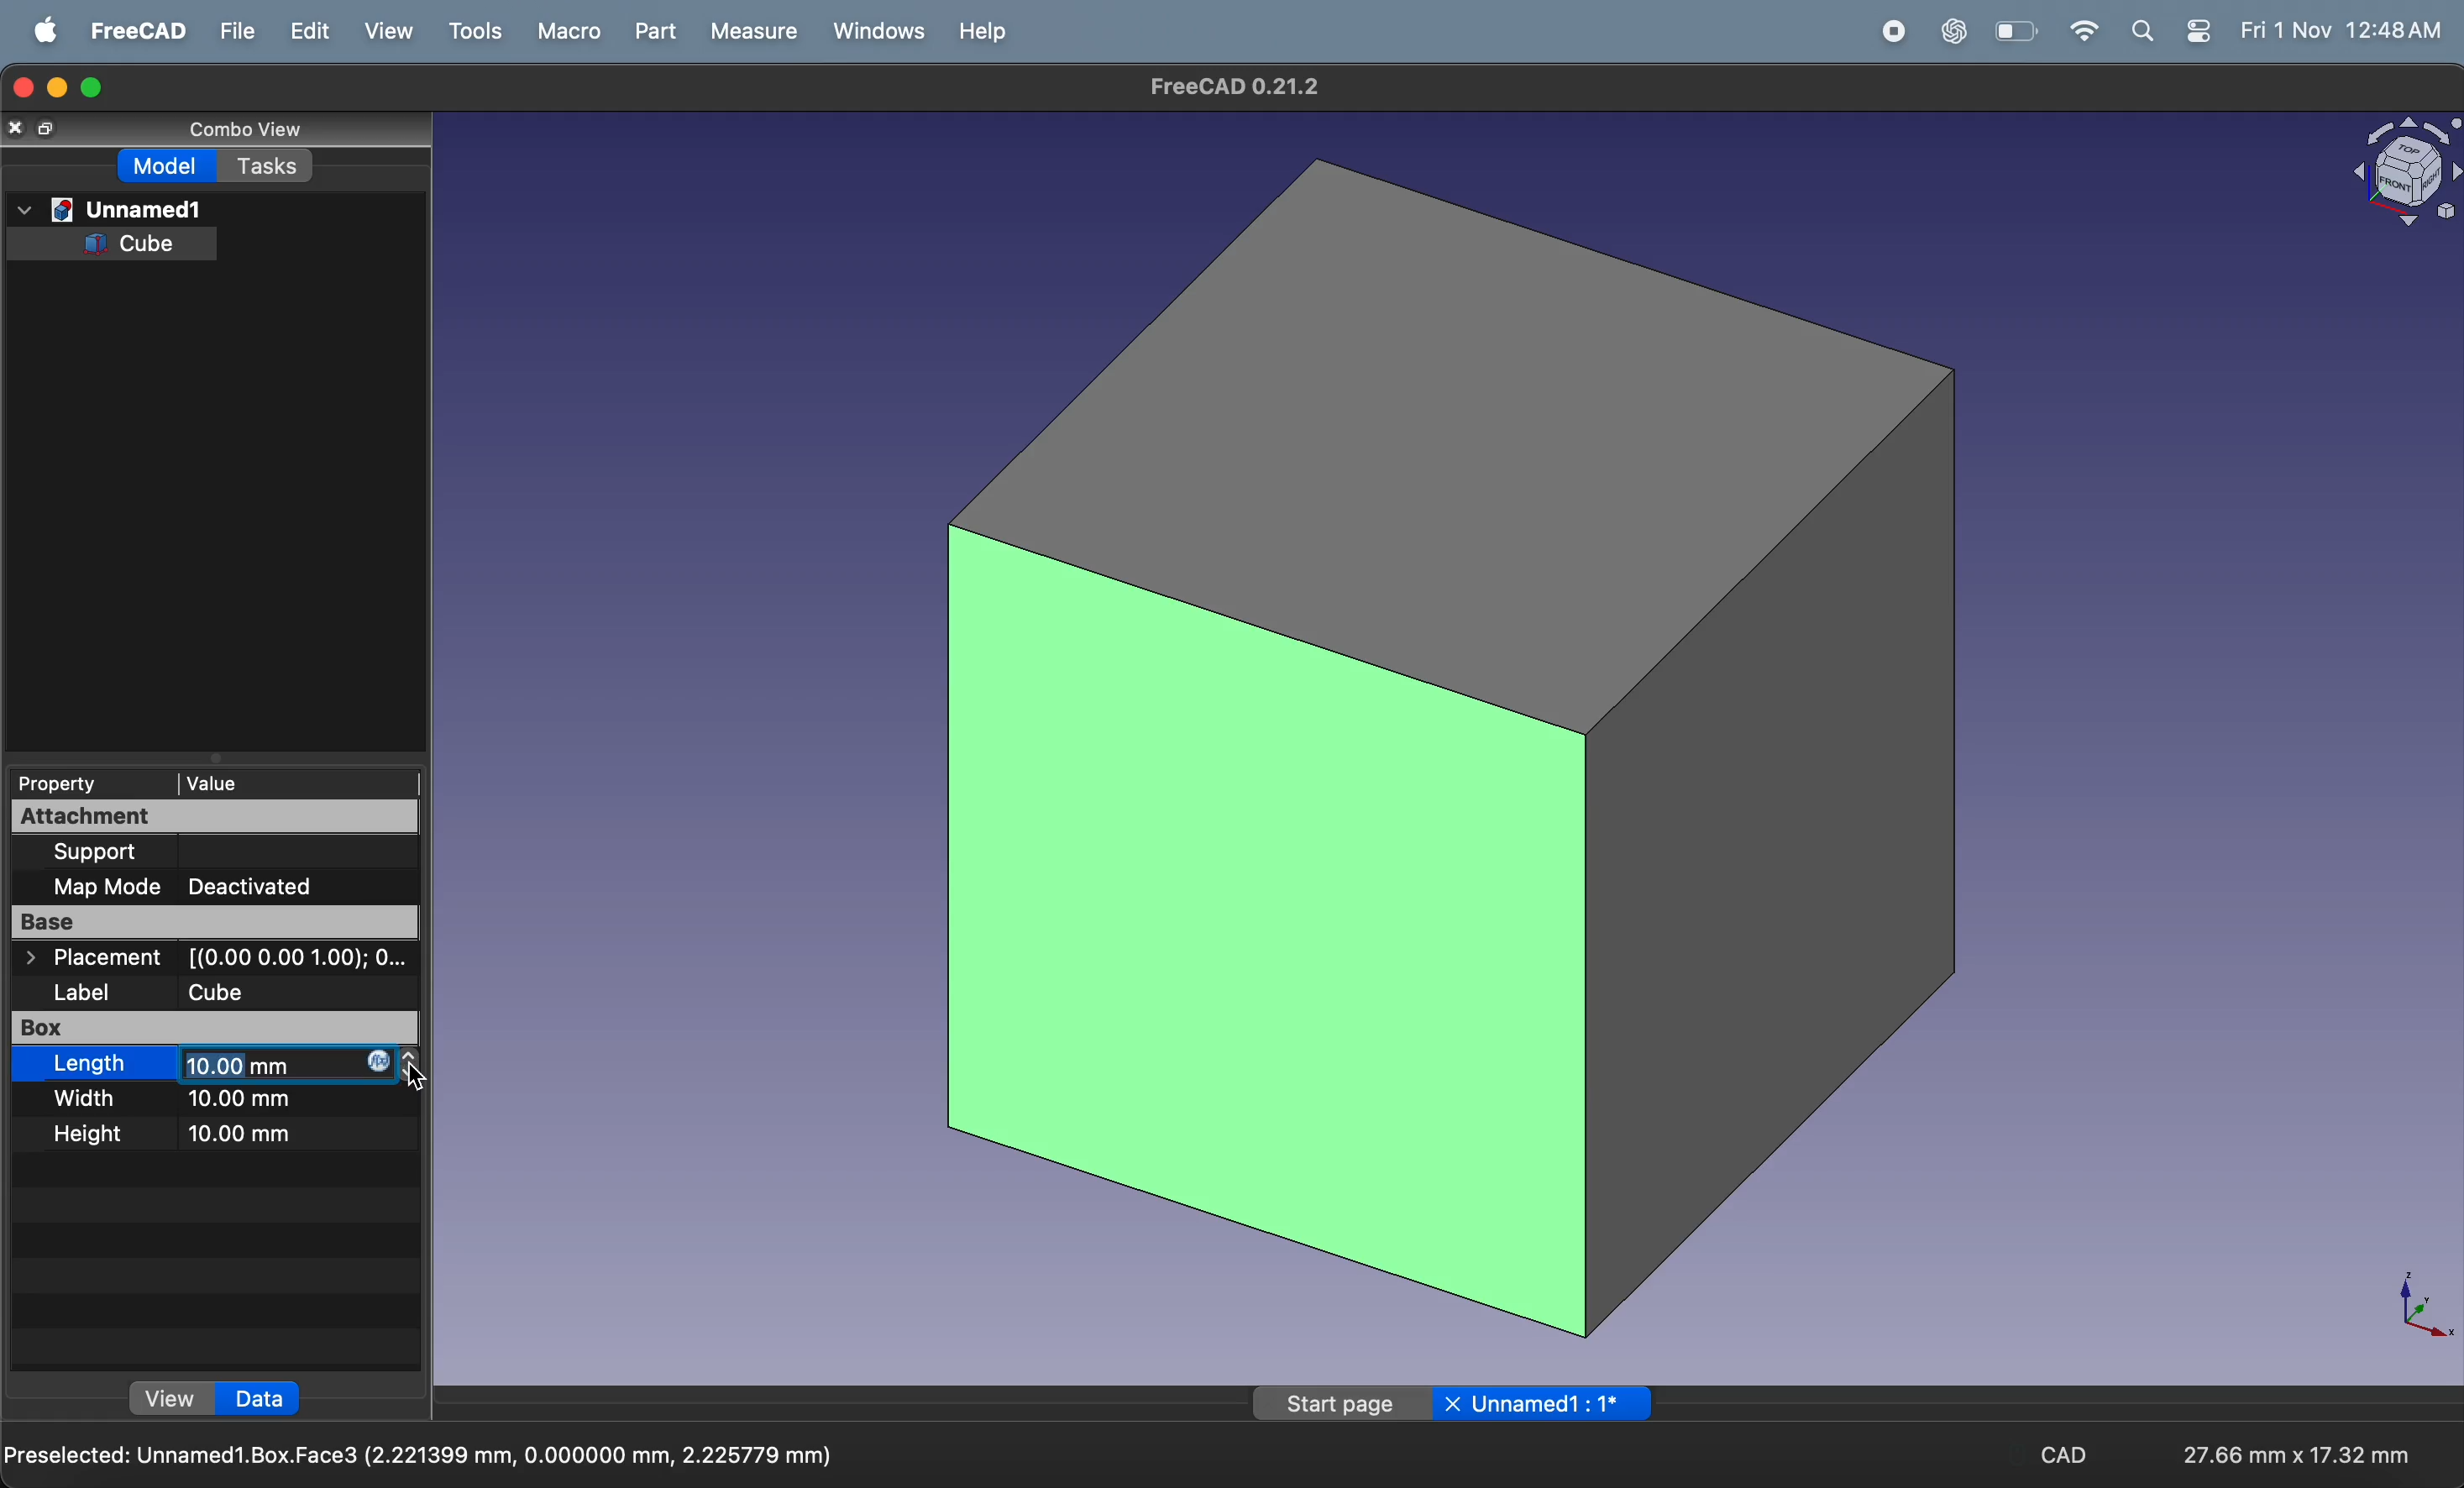 Image resolution: width=2464 pixels, height=1488 pixels. I want to click on combo view, so click(252, 130).